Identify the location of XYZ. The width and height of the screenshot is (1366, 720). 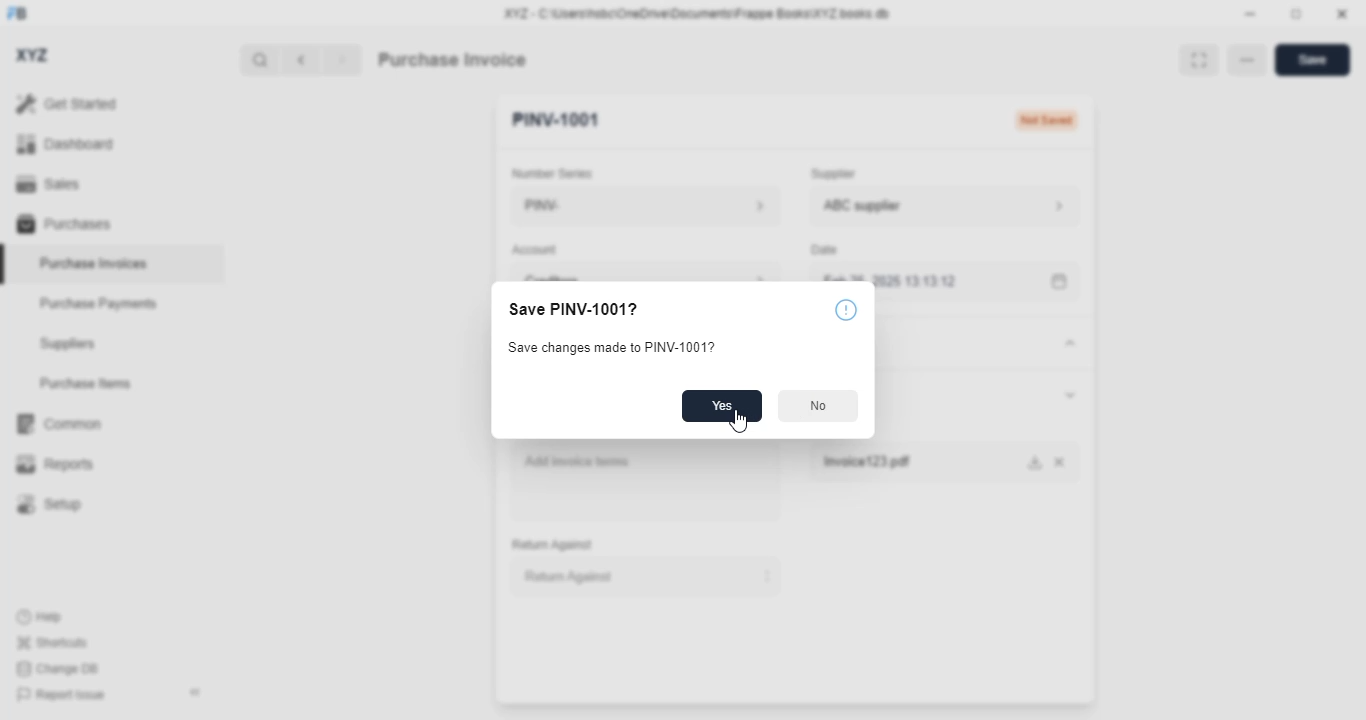
(34, 55).